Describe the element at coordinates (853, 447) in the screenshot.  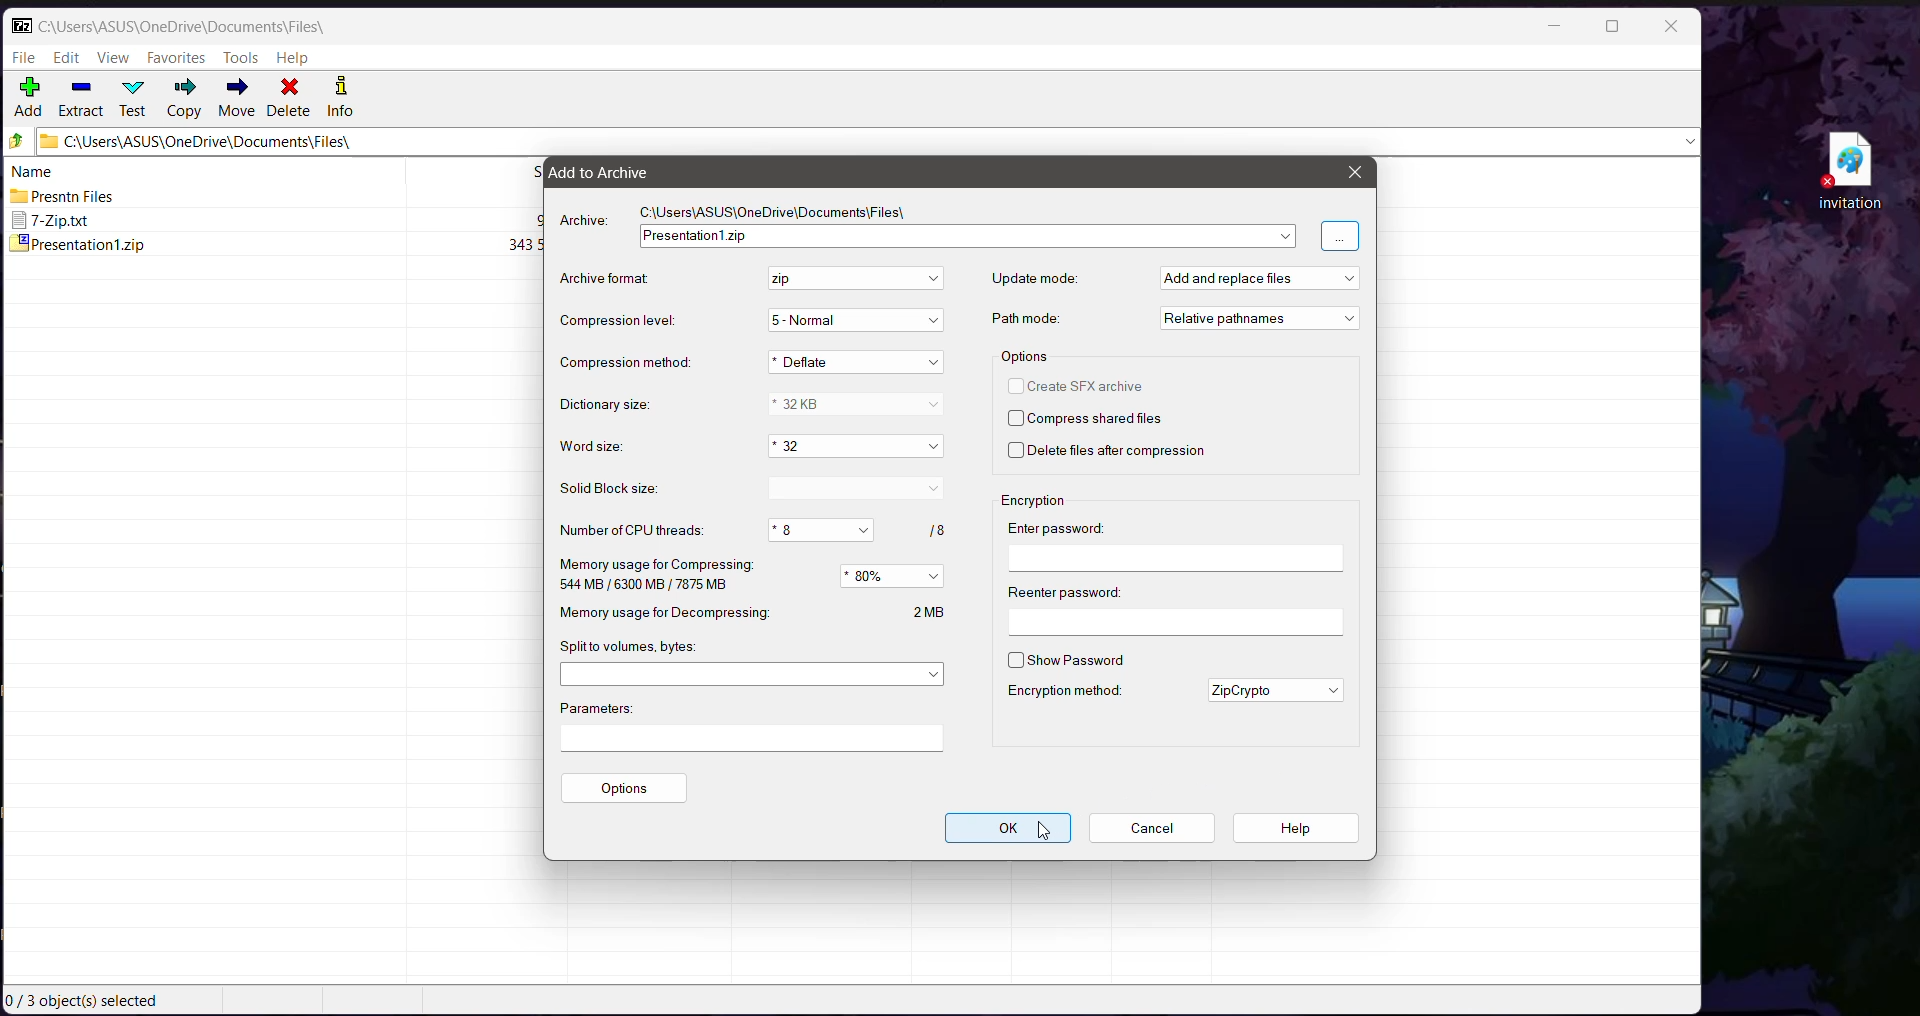
I see `Set the Word size` at that location.